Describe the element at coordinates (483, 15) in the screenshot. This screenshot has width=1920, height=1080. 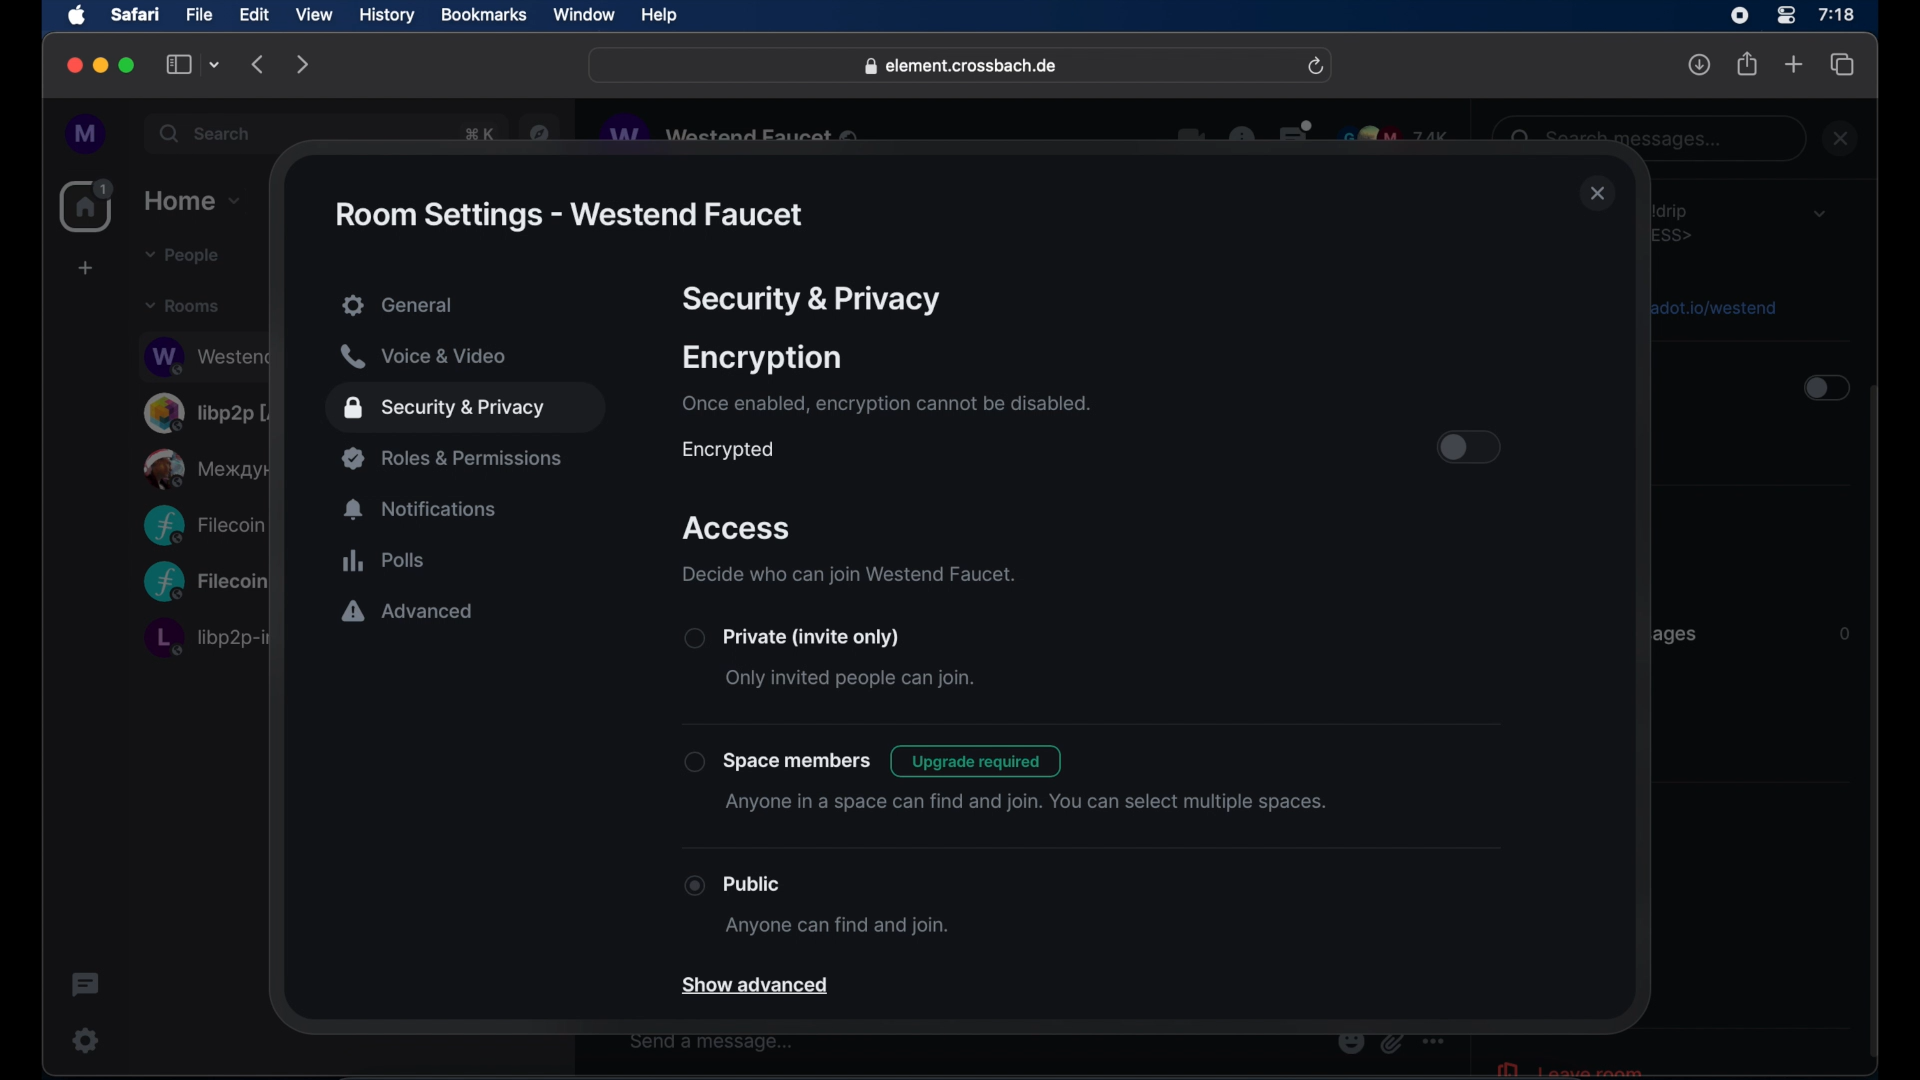
I see `bookmarks` at that location.